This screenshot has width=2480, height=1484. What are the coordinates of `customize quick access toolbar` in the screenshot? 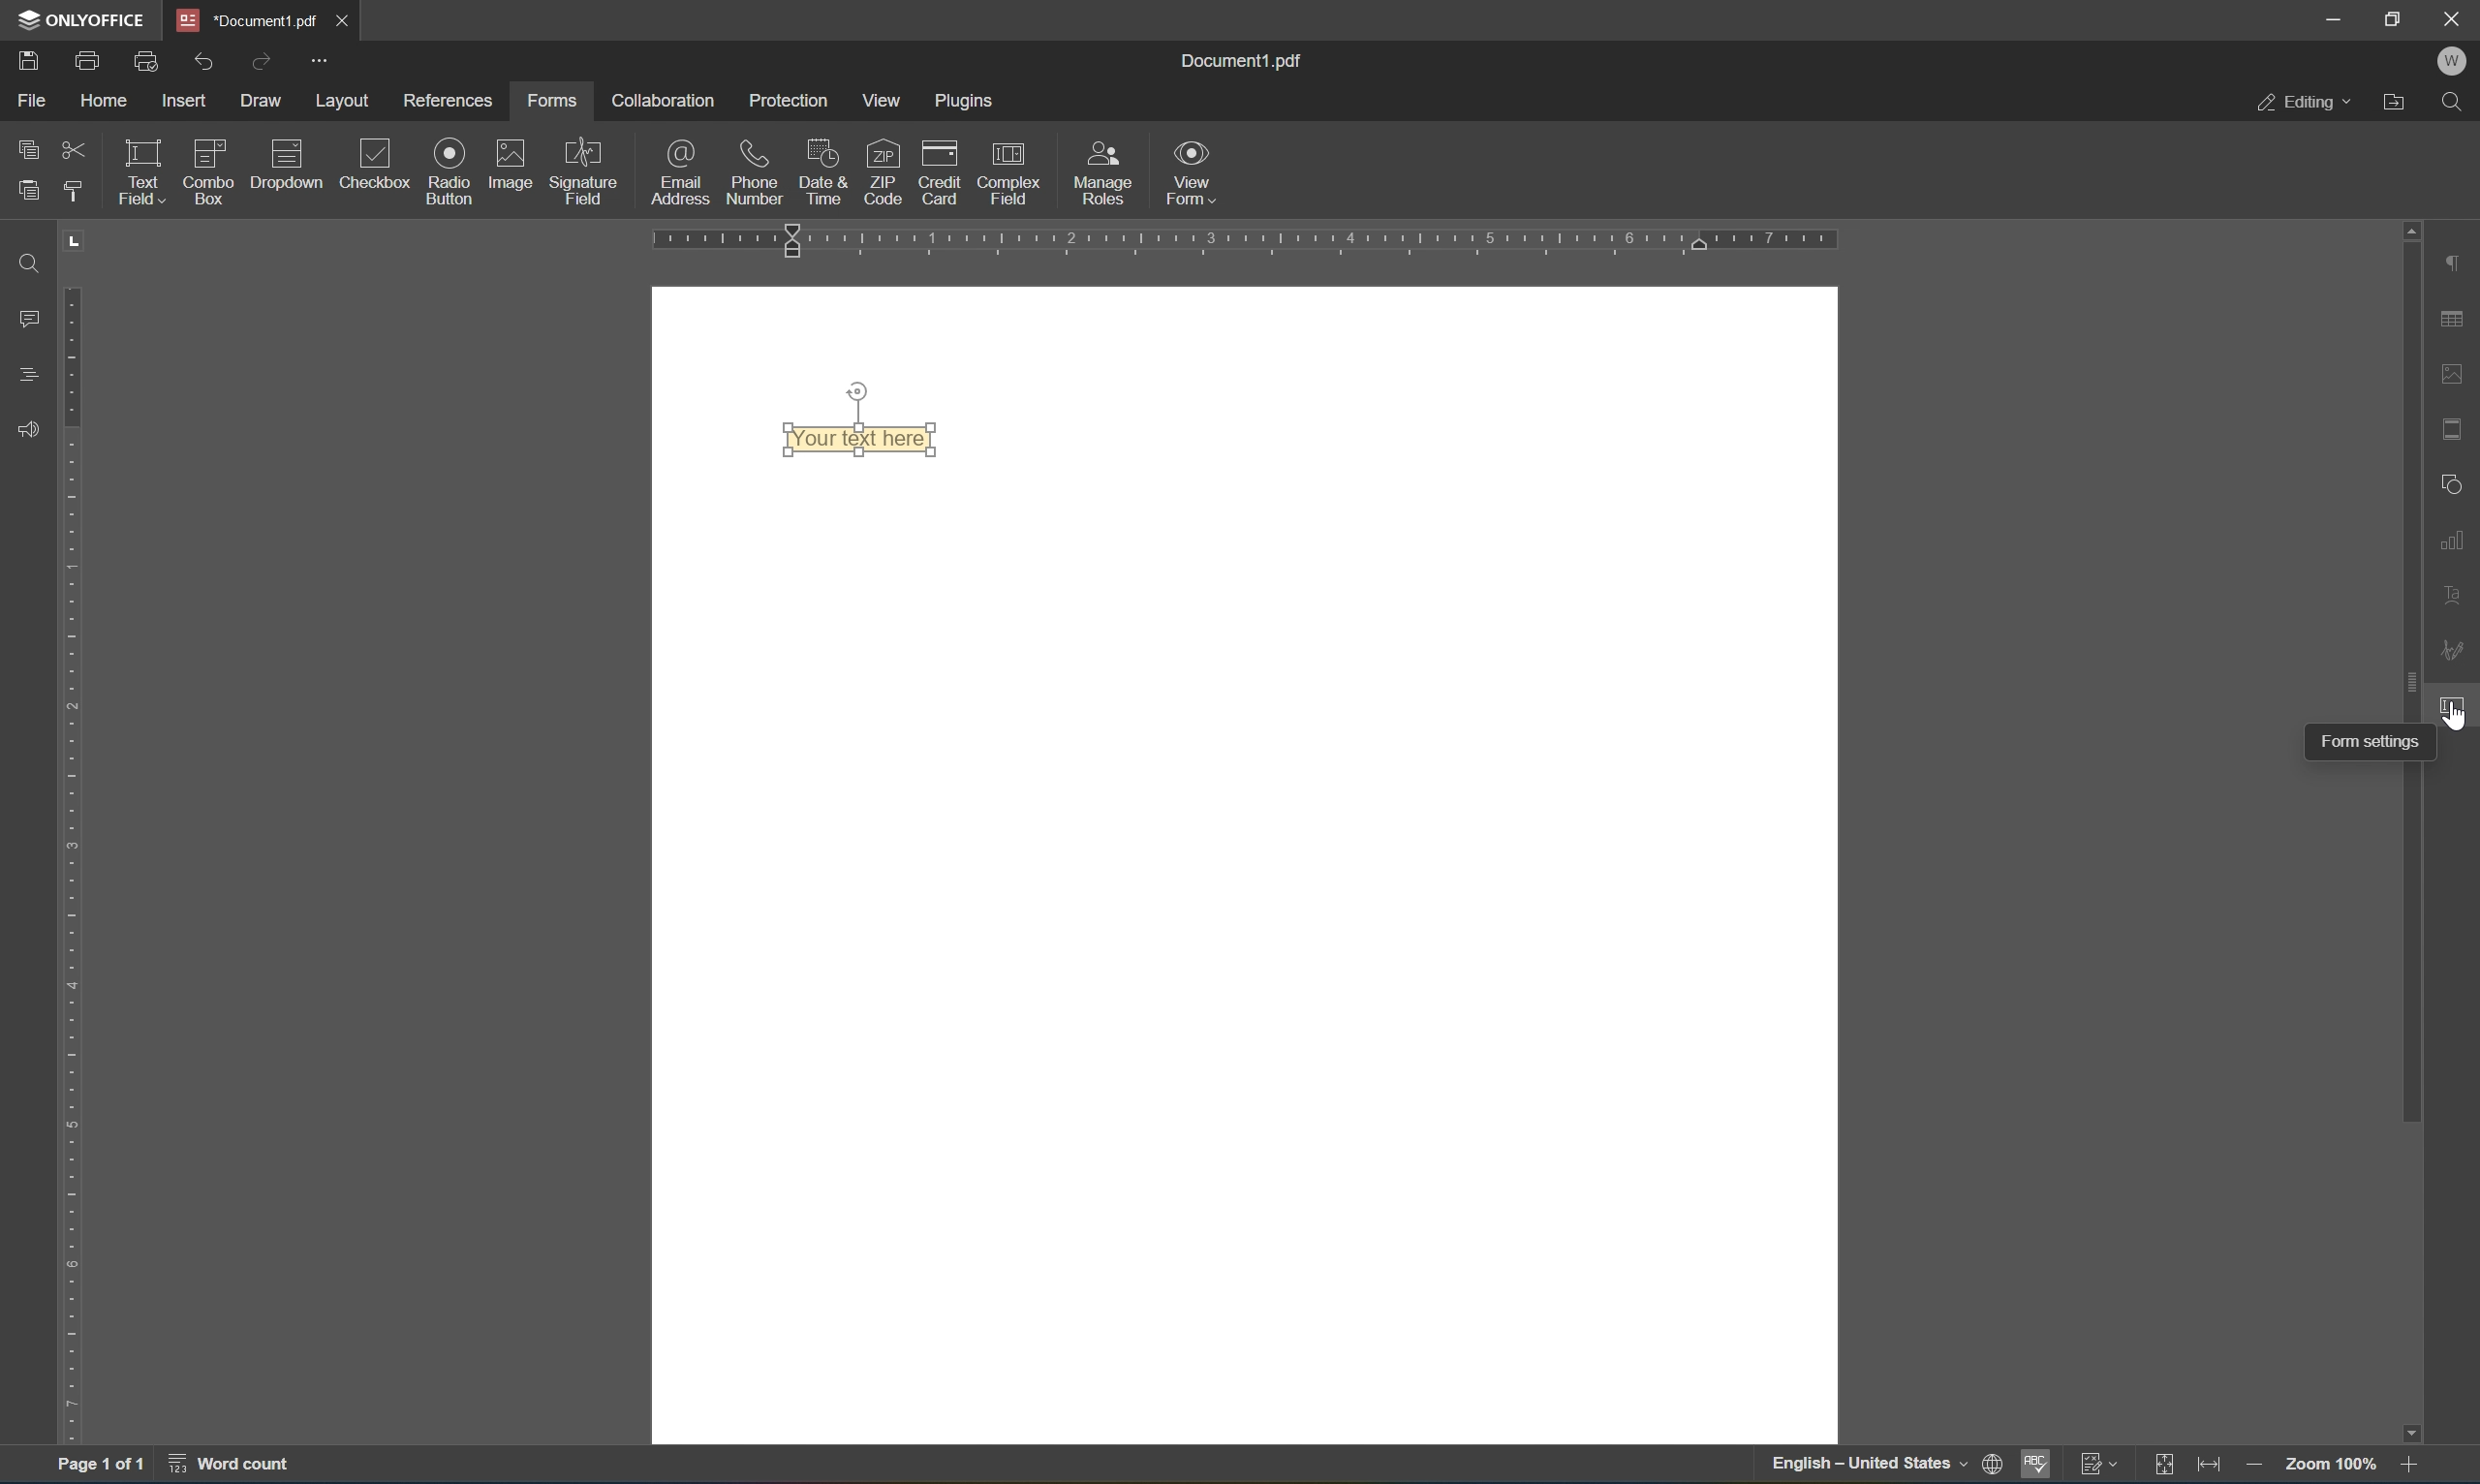 It's located at (321, 60).